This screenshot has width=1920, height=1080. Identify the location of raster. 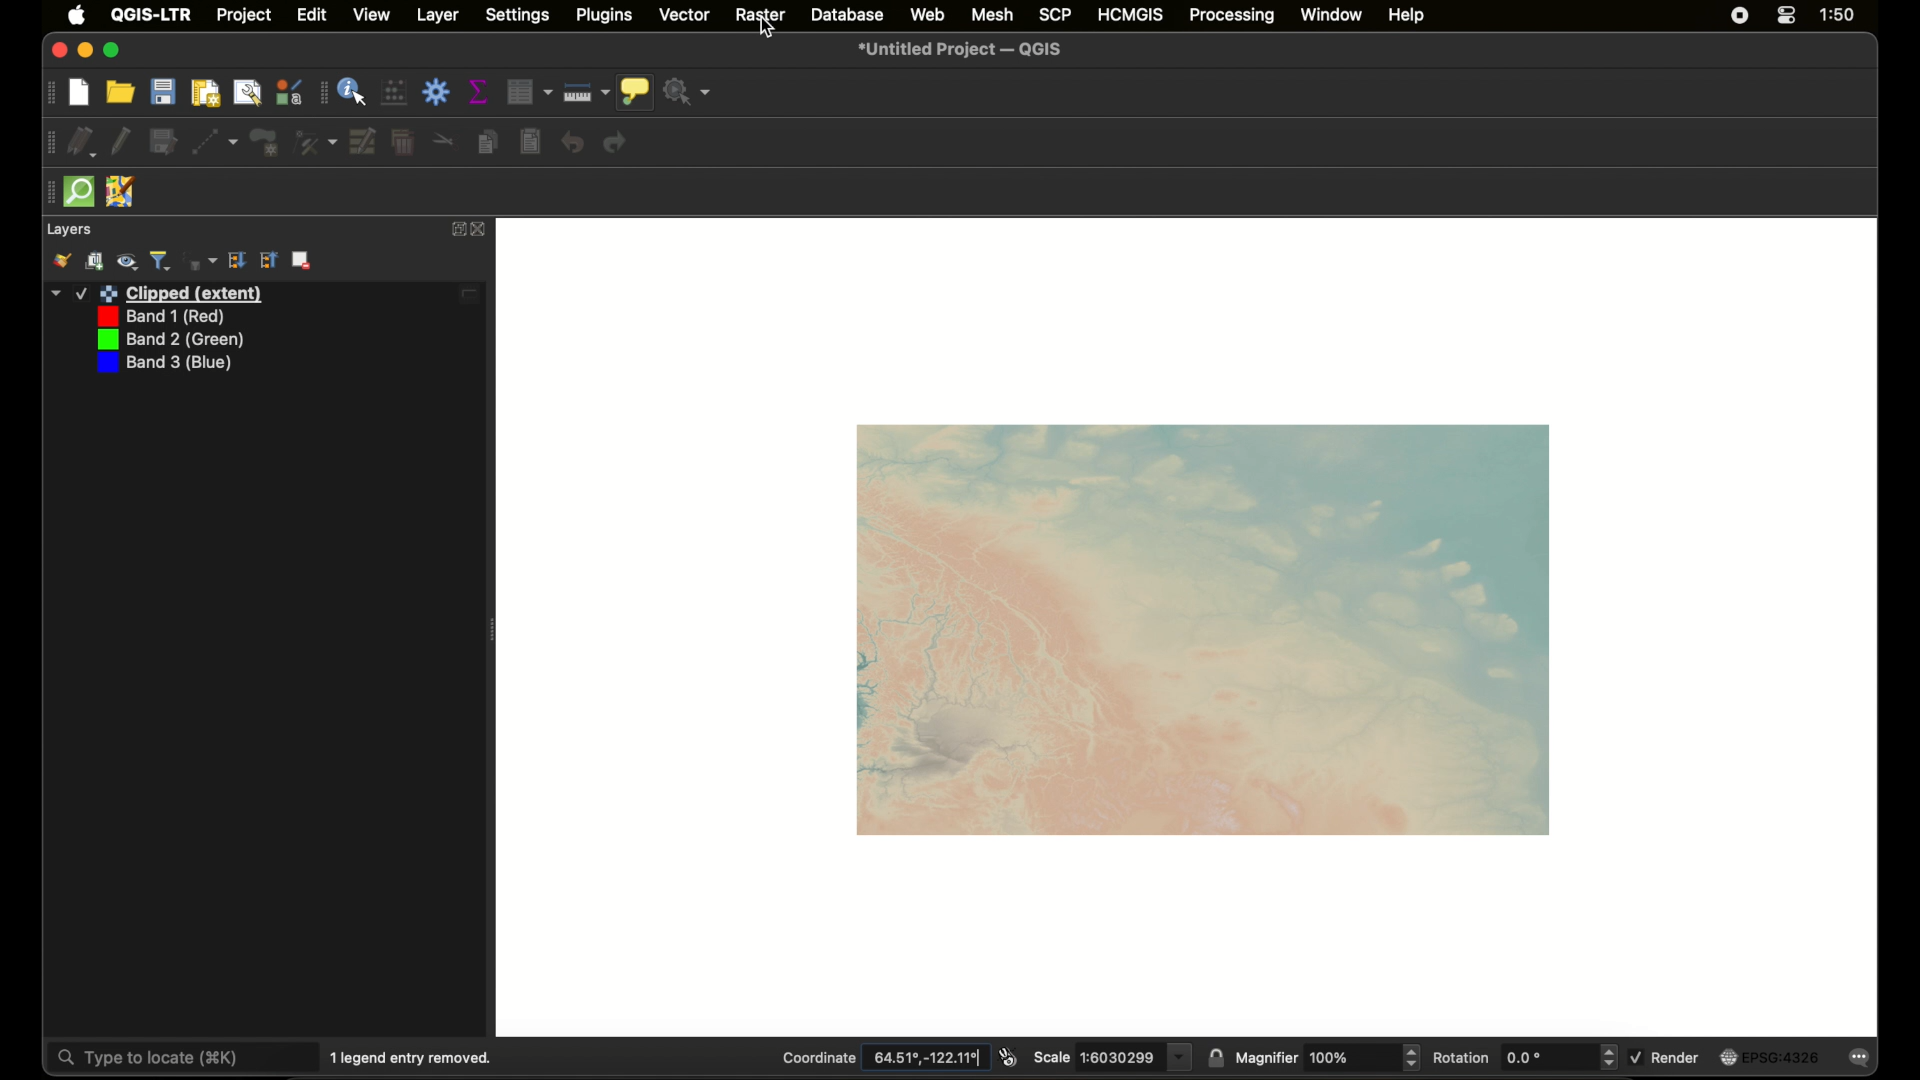
(761, 16).